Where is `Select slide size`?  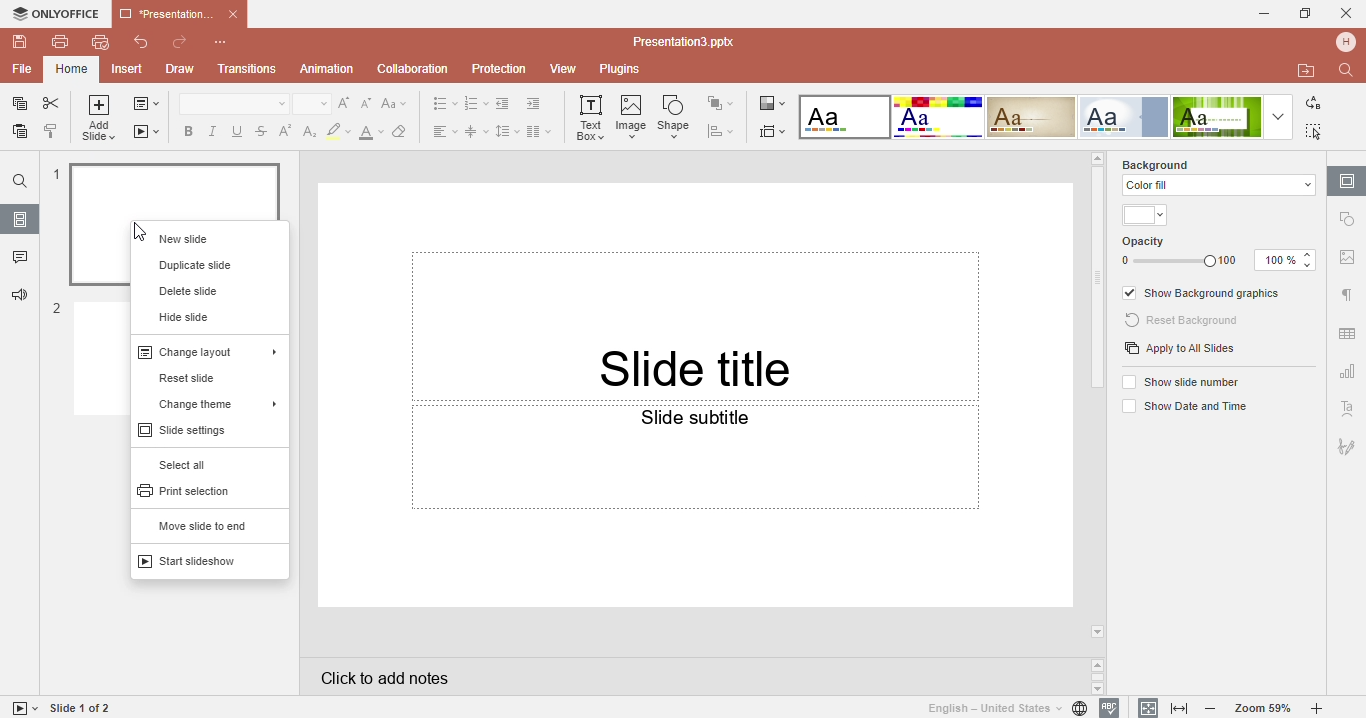 Select slide size is located at coordinates (774, 130).